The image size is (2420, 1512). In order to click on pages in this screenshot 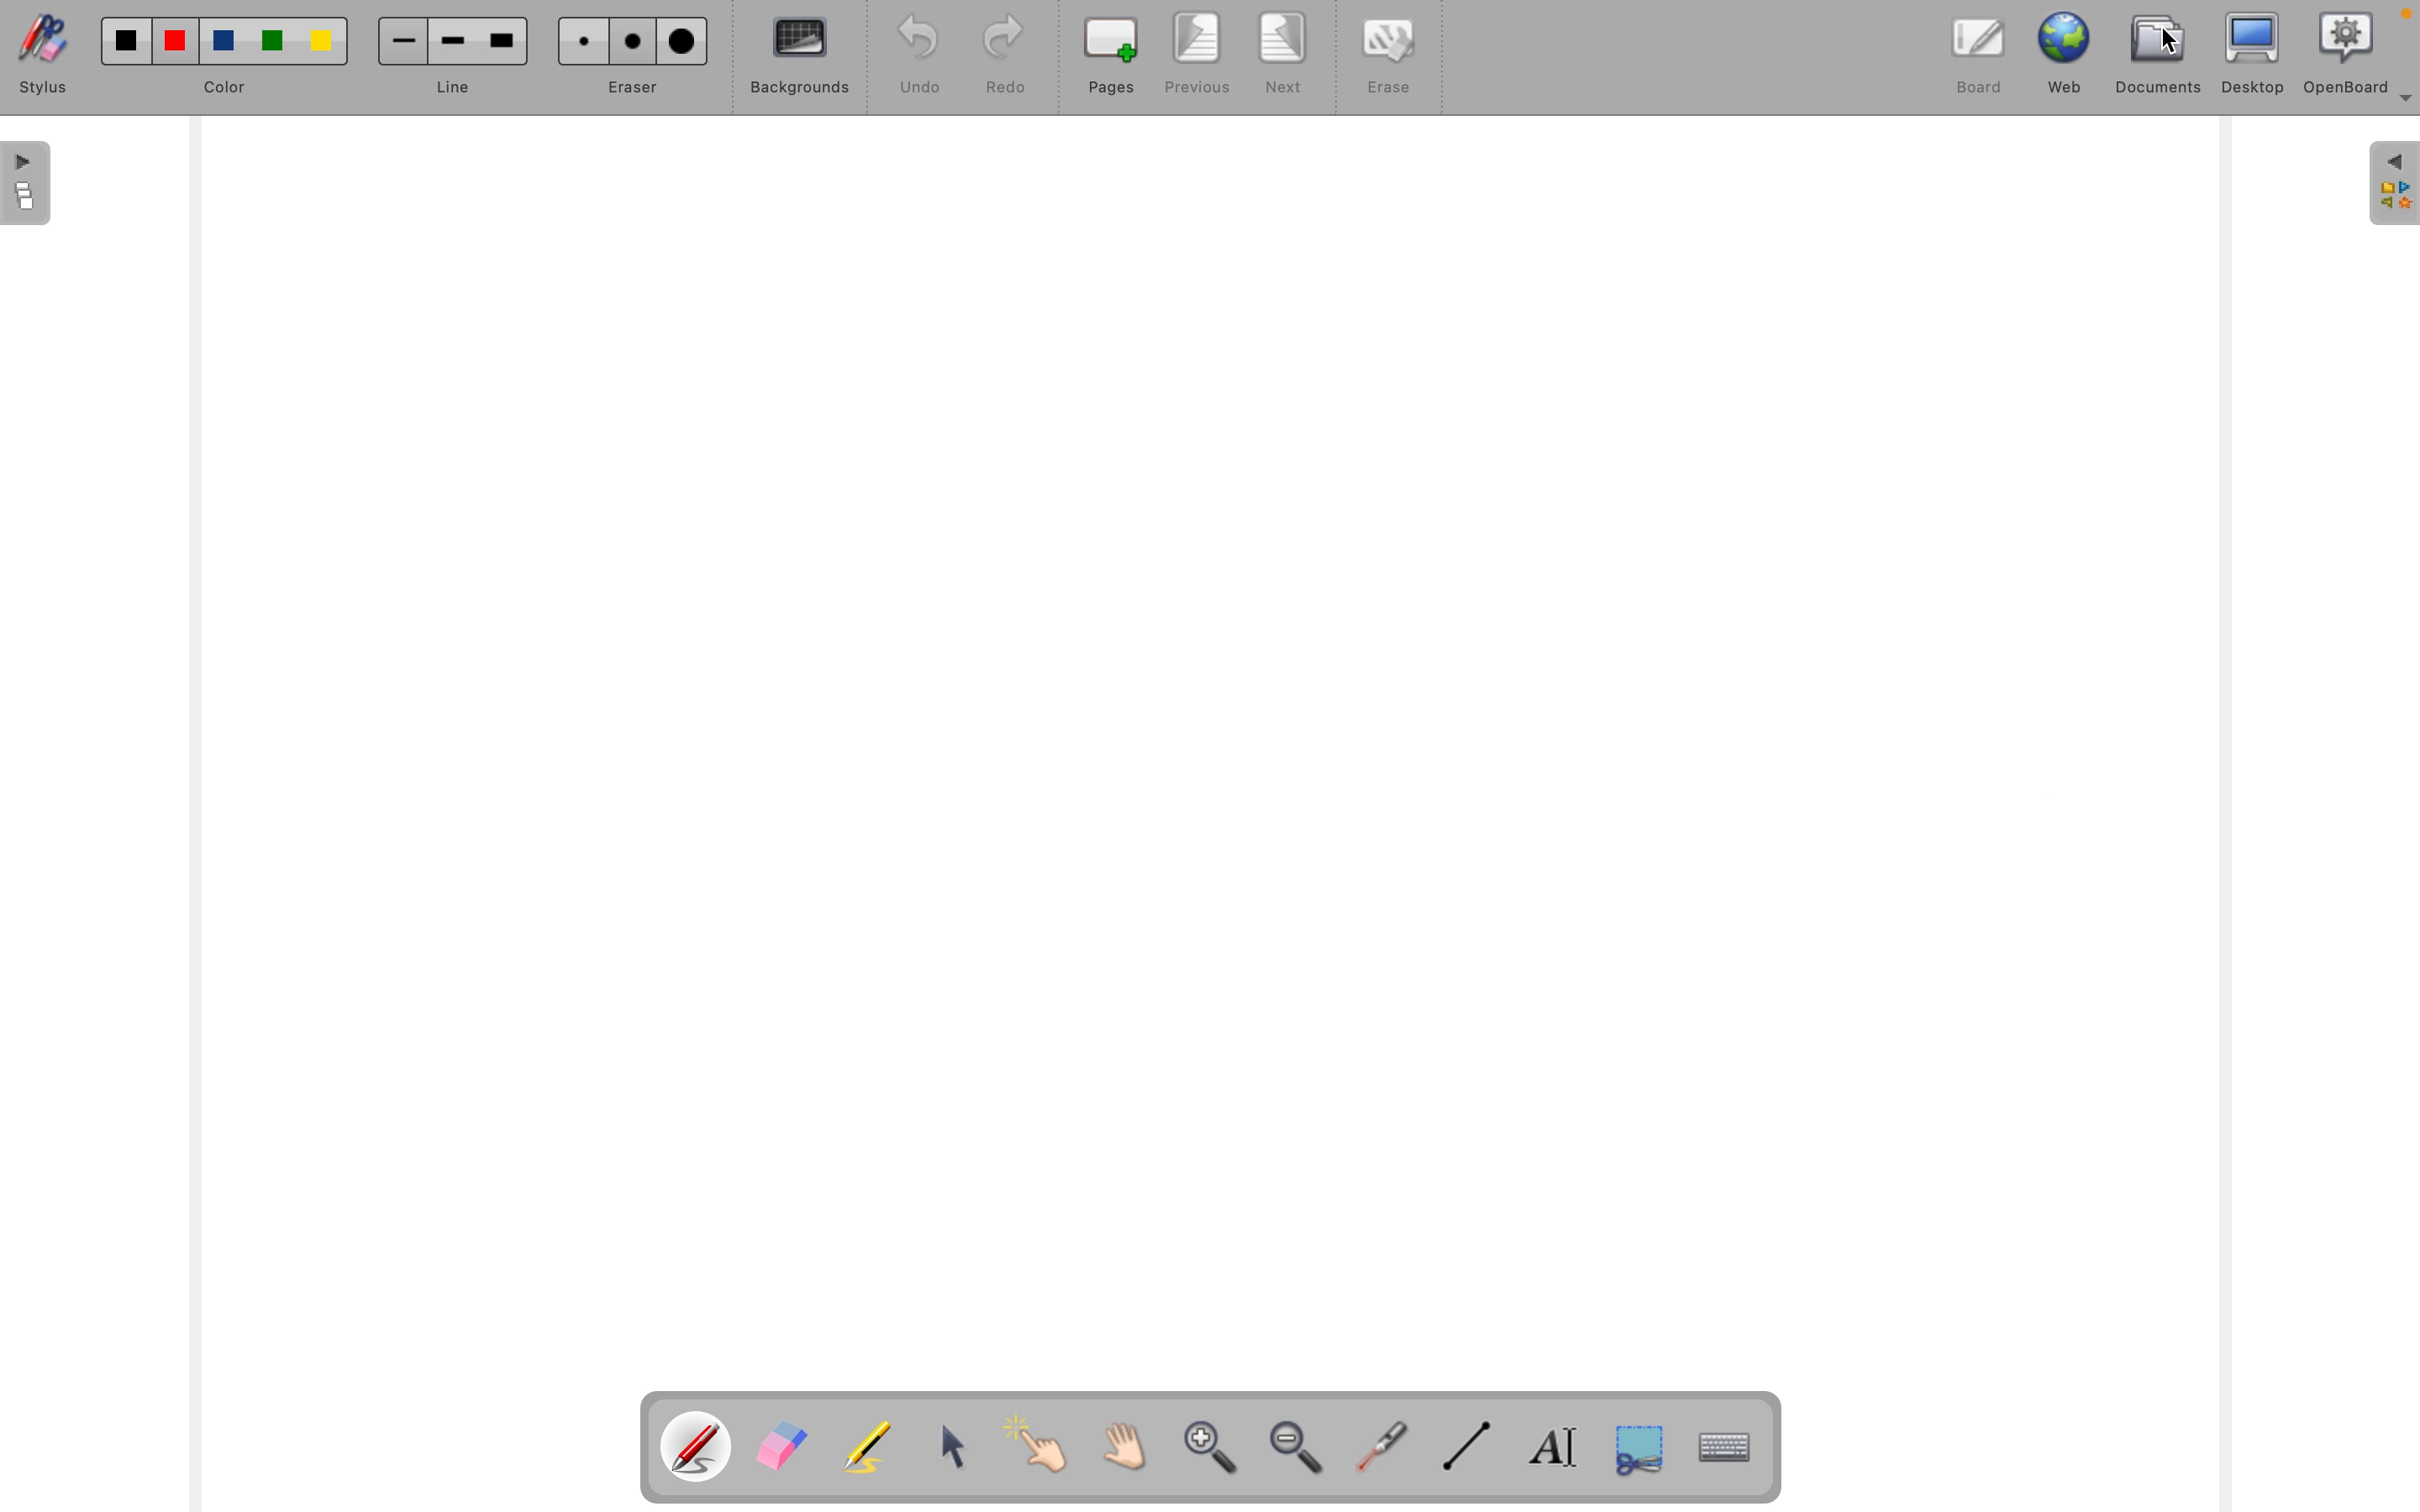, I will do `click(29, 187)`.